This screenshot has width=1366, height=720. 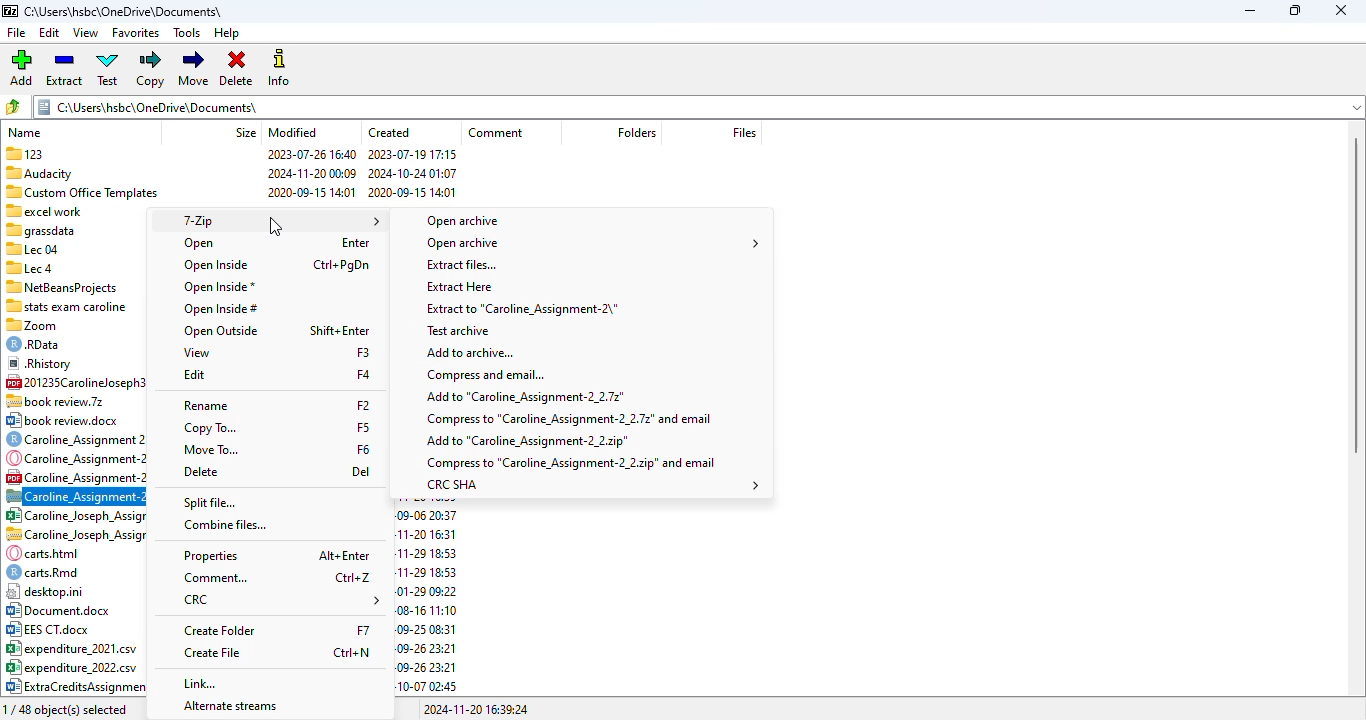 I want to click on name, so click(x=25, y=132).